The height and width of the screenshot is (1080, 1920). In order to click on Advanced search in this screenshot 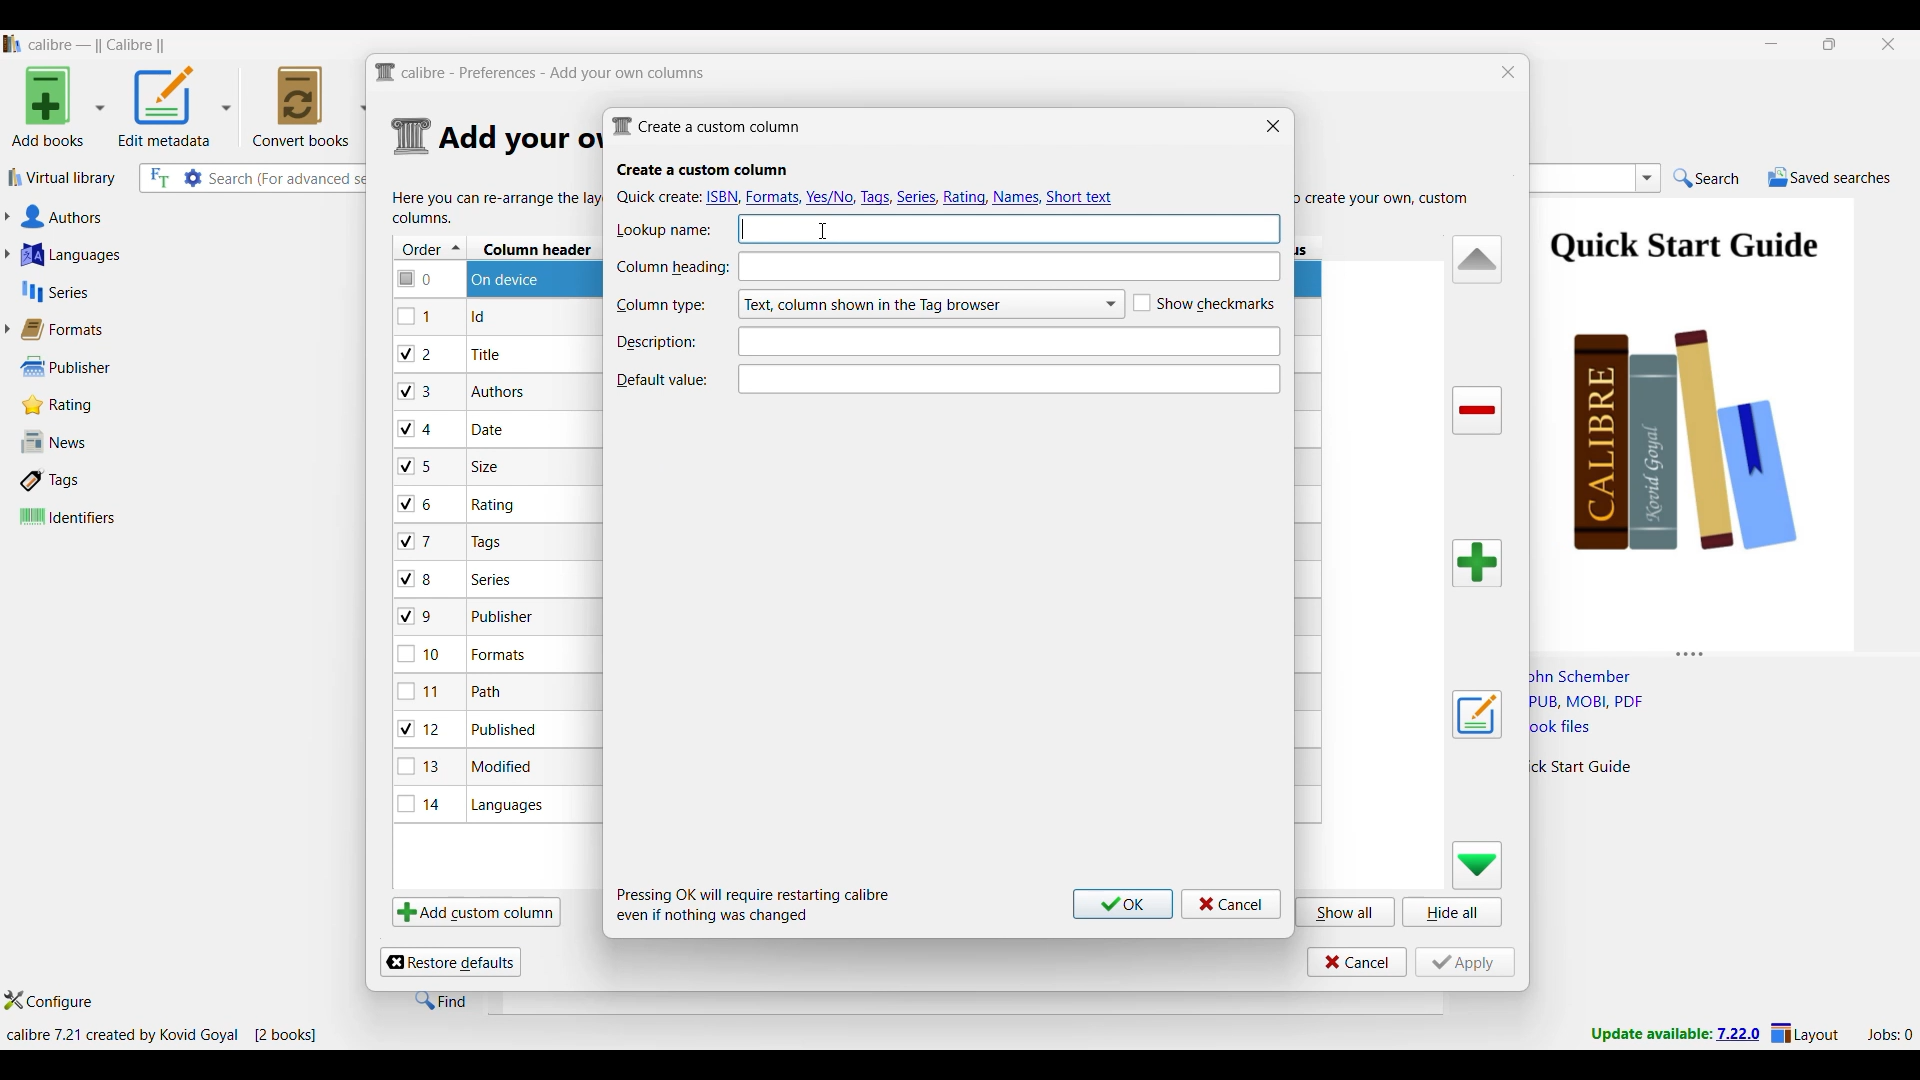, I will do `click(193, 178)`.